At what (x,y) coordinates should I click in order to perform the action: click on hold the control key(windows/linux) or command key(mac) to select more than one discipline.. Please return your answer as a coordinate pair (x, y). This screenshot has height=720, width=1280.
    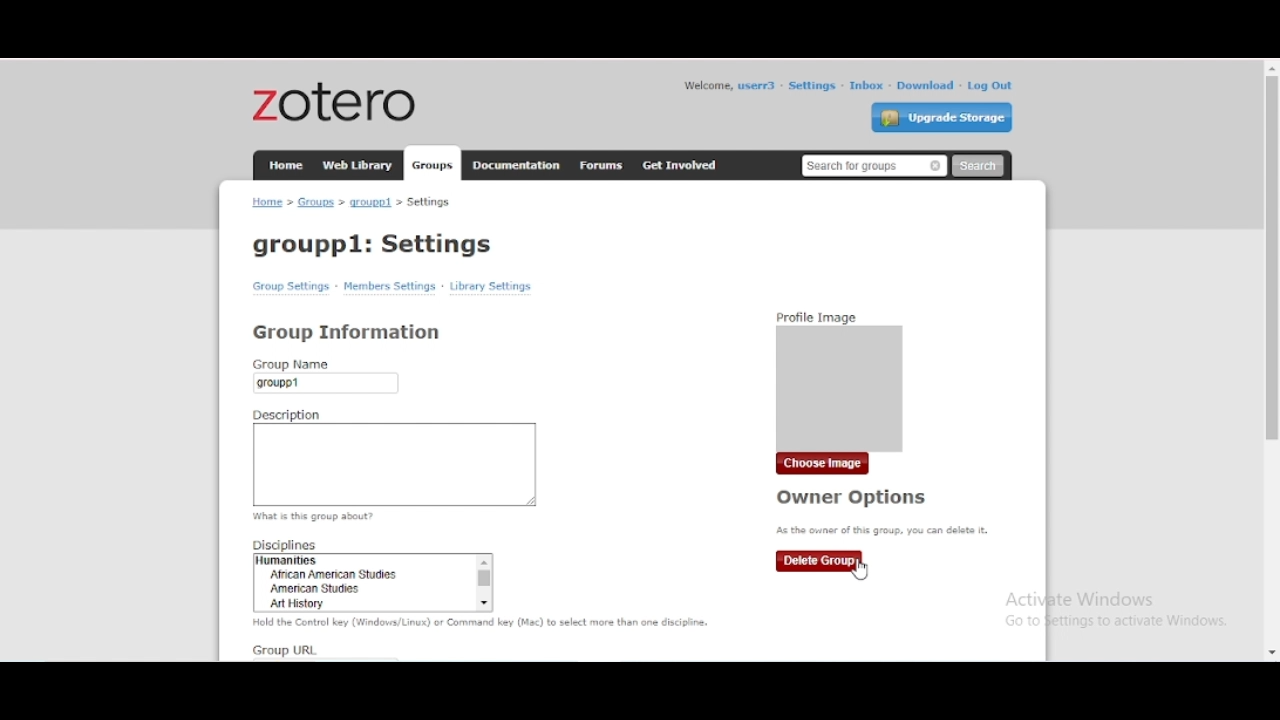
    Looking at the image, I should click on (483, 623).